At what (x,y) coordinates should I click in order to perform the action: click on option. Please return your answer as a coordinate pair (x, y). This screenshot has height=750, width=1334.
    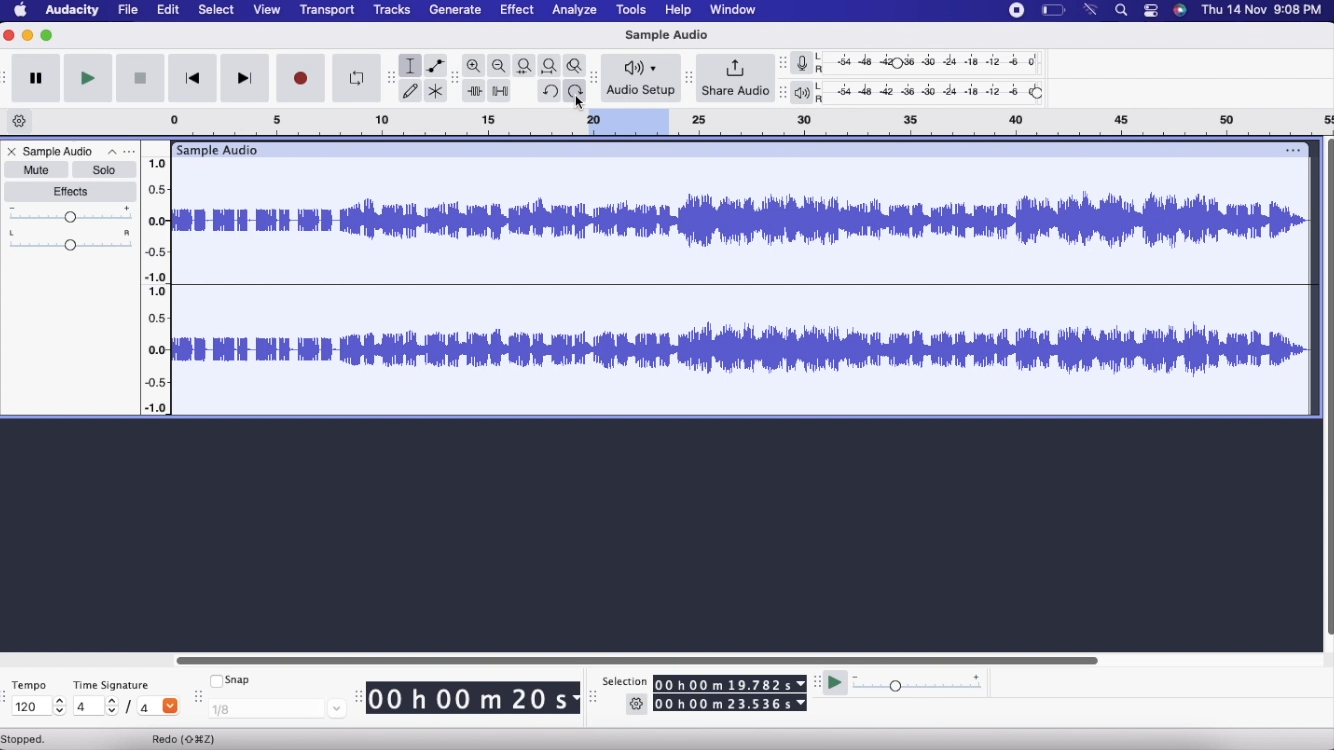
    Looking at the image, I should click on (1289, 149).